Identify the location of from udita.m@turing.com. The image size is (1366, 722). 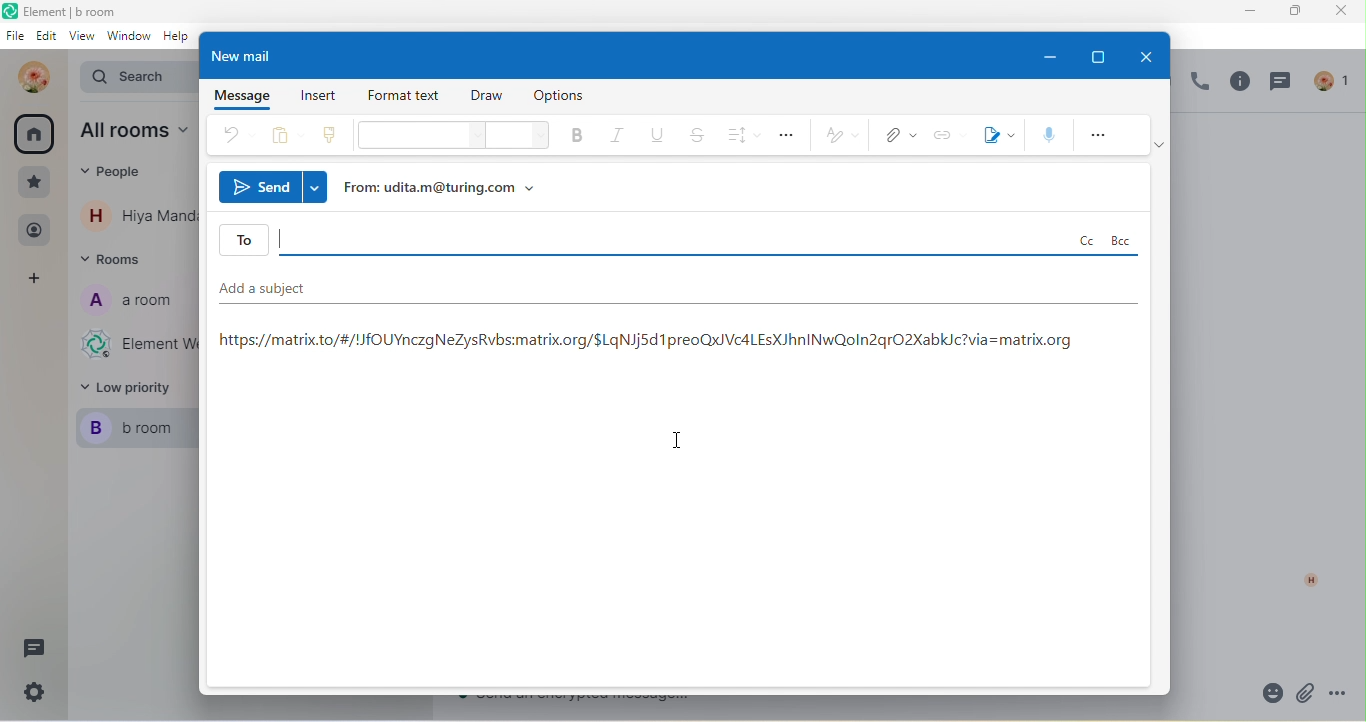
(449, 189).